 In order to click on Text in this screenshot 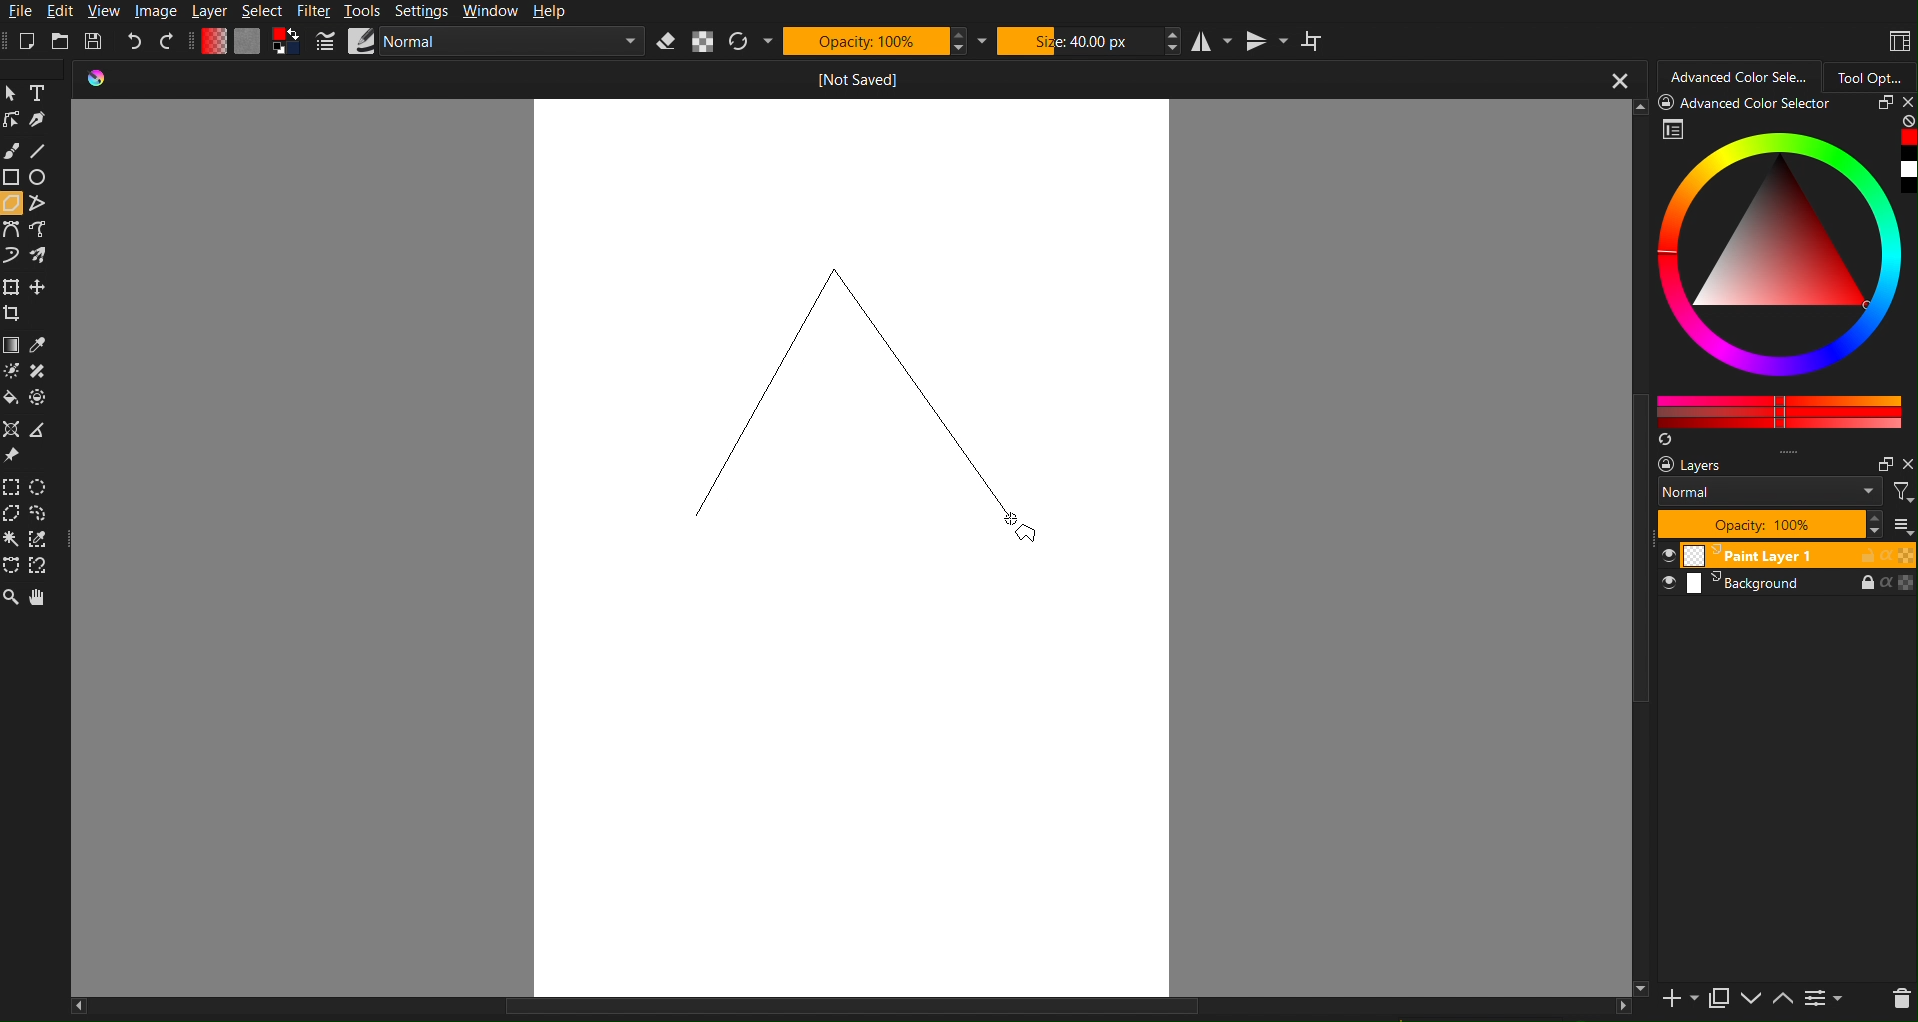, I will do `click(40, 92)`.